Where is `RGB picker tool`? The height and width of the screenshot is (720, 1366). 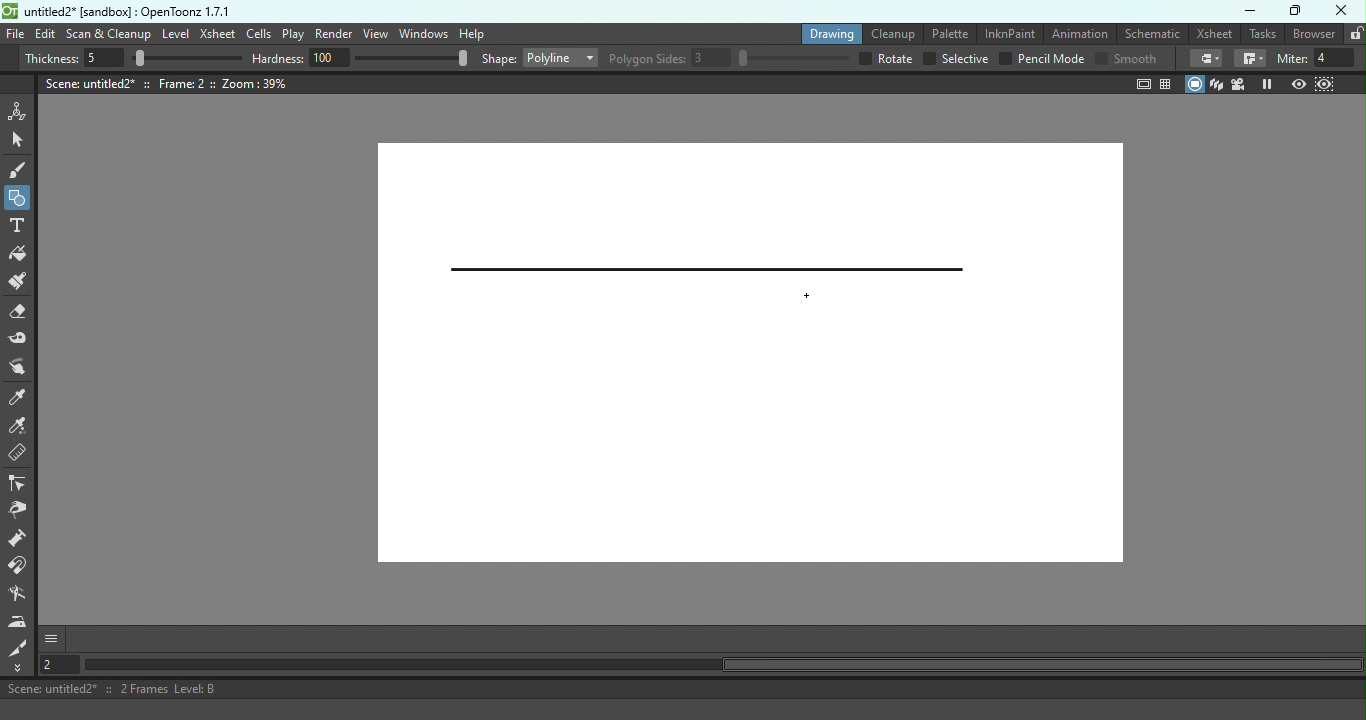 RGB picker tool is located at coordinates (21, 428).